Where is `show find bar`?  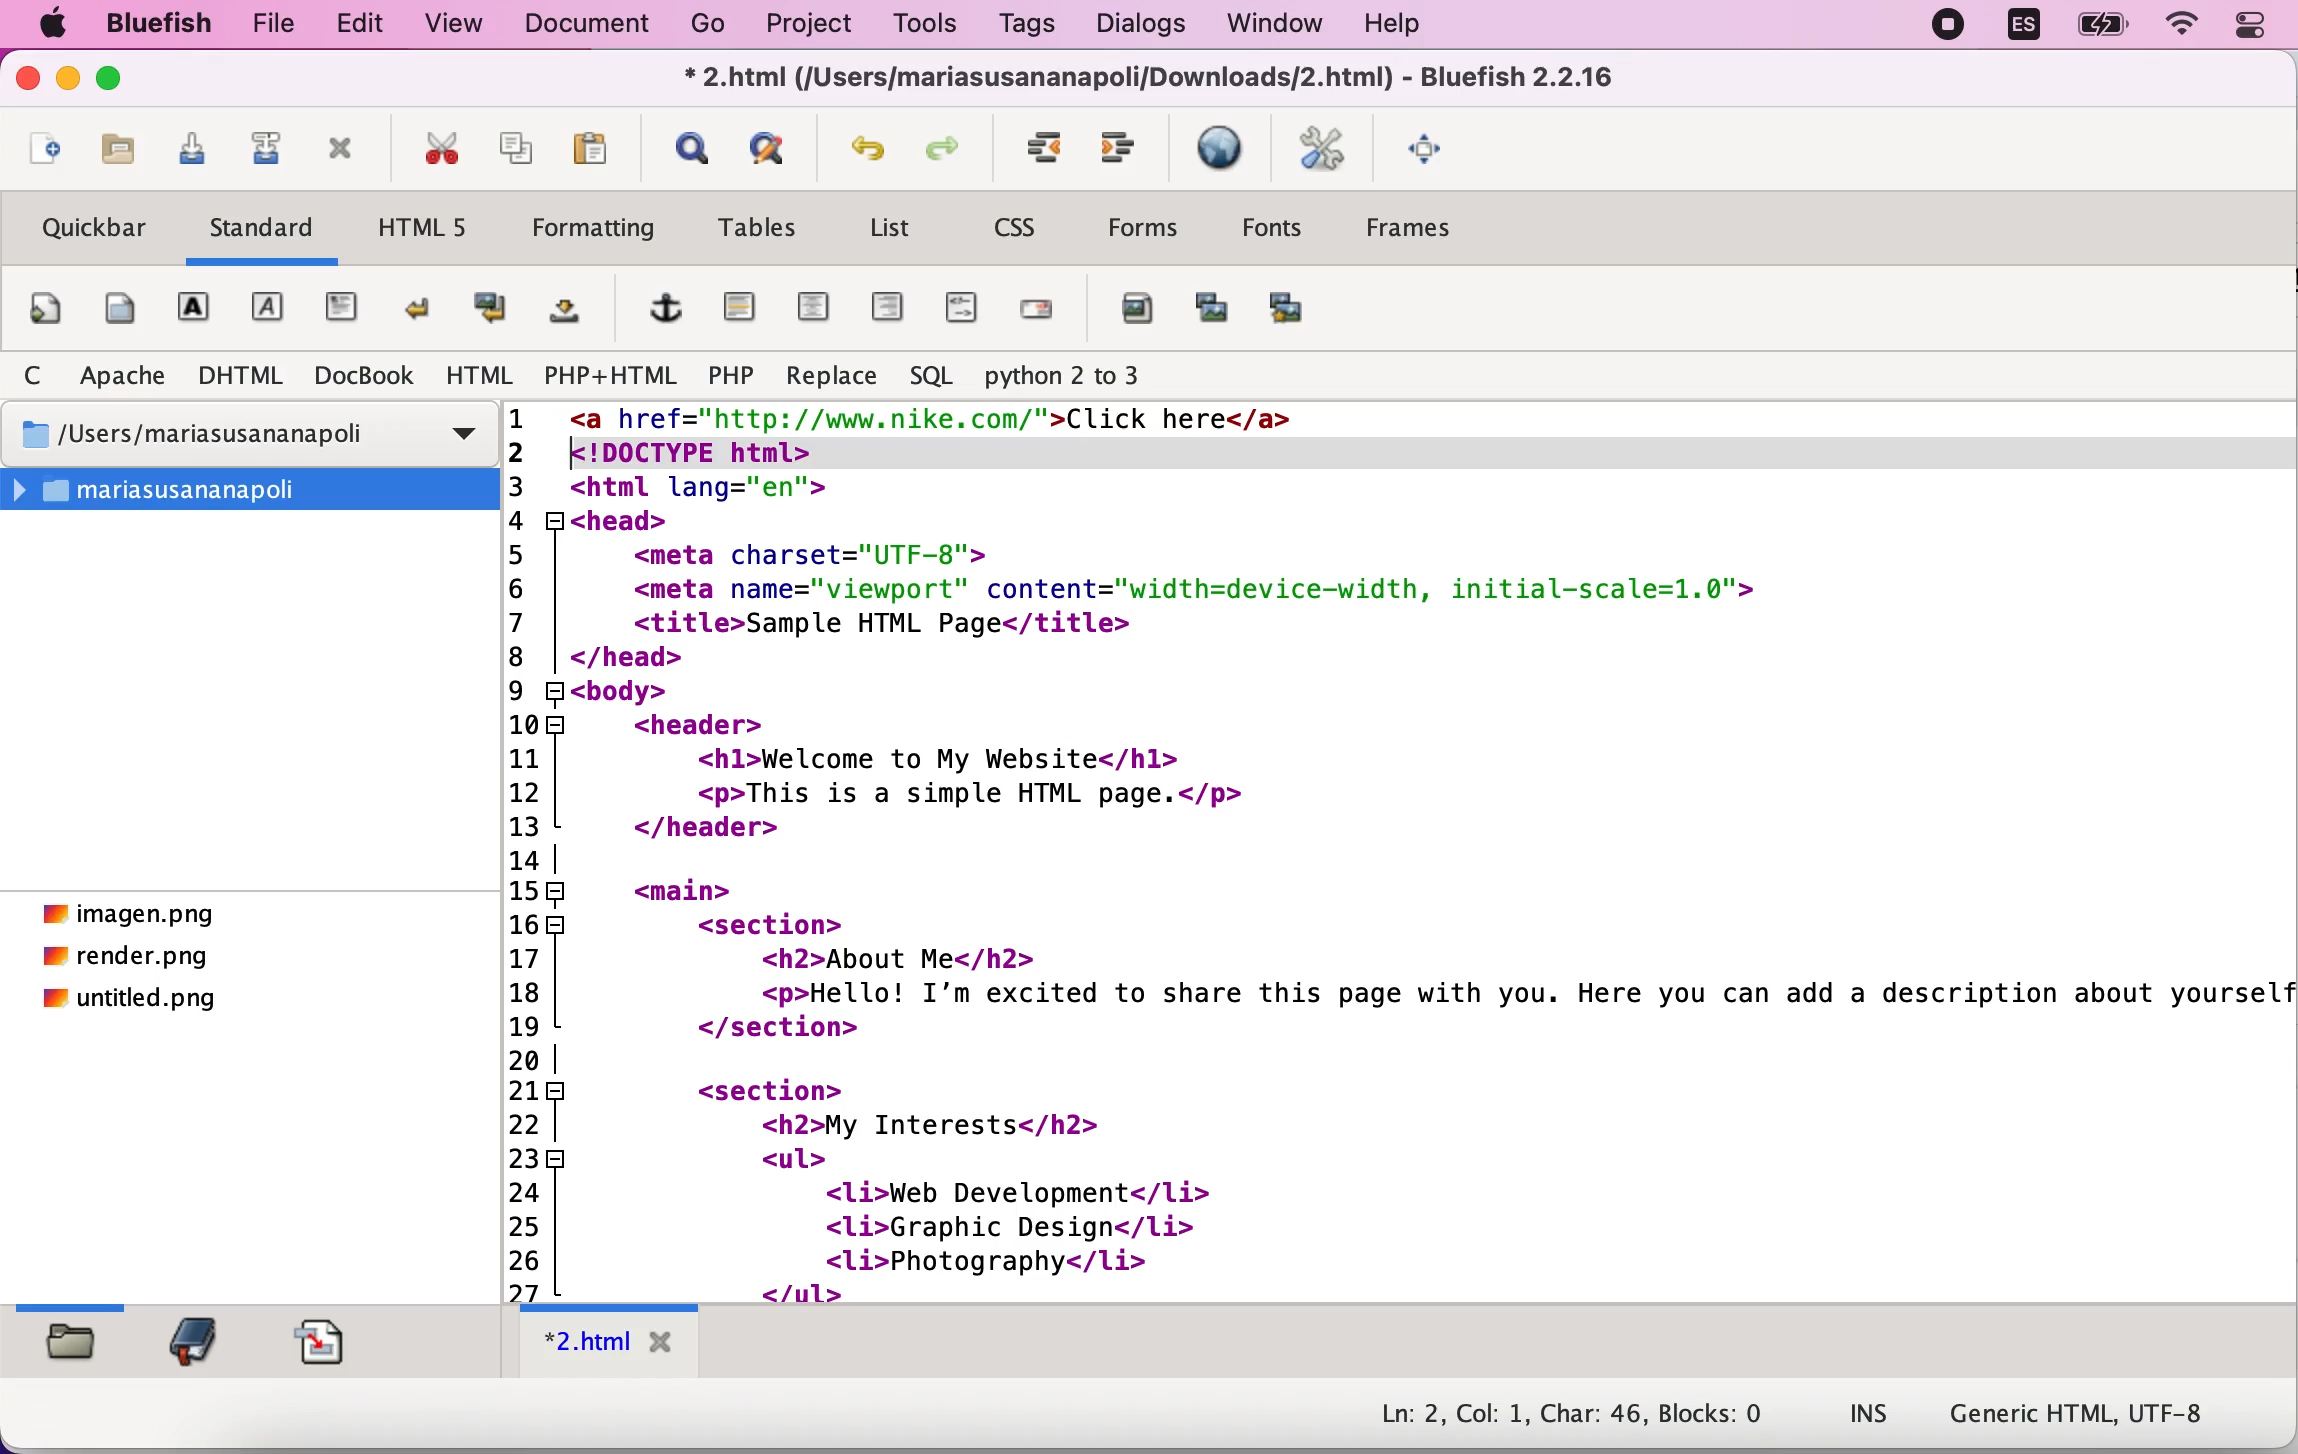
show find bar is located at coordinates (693, 151).